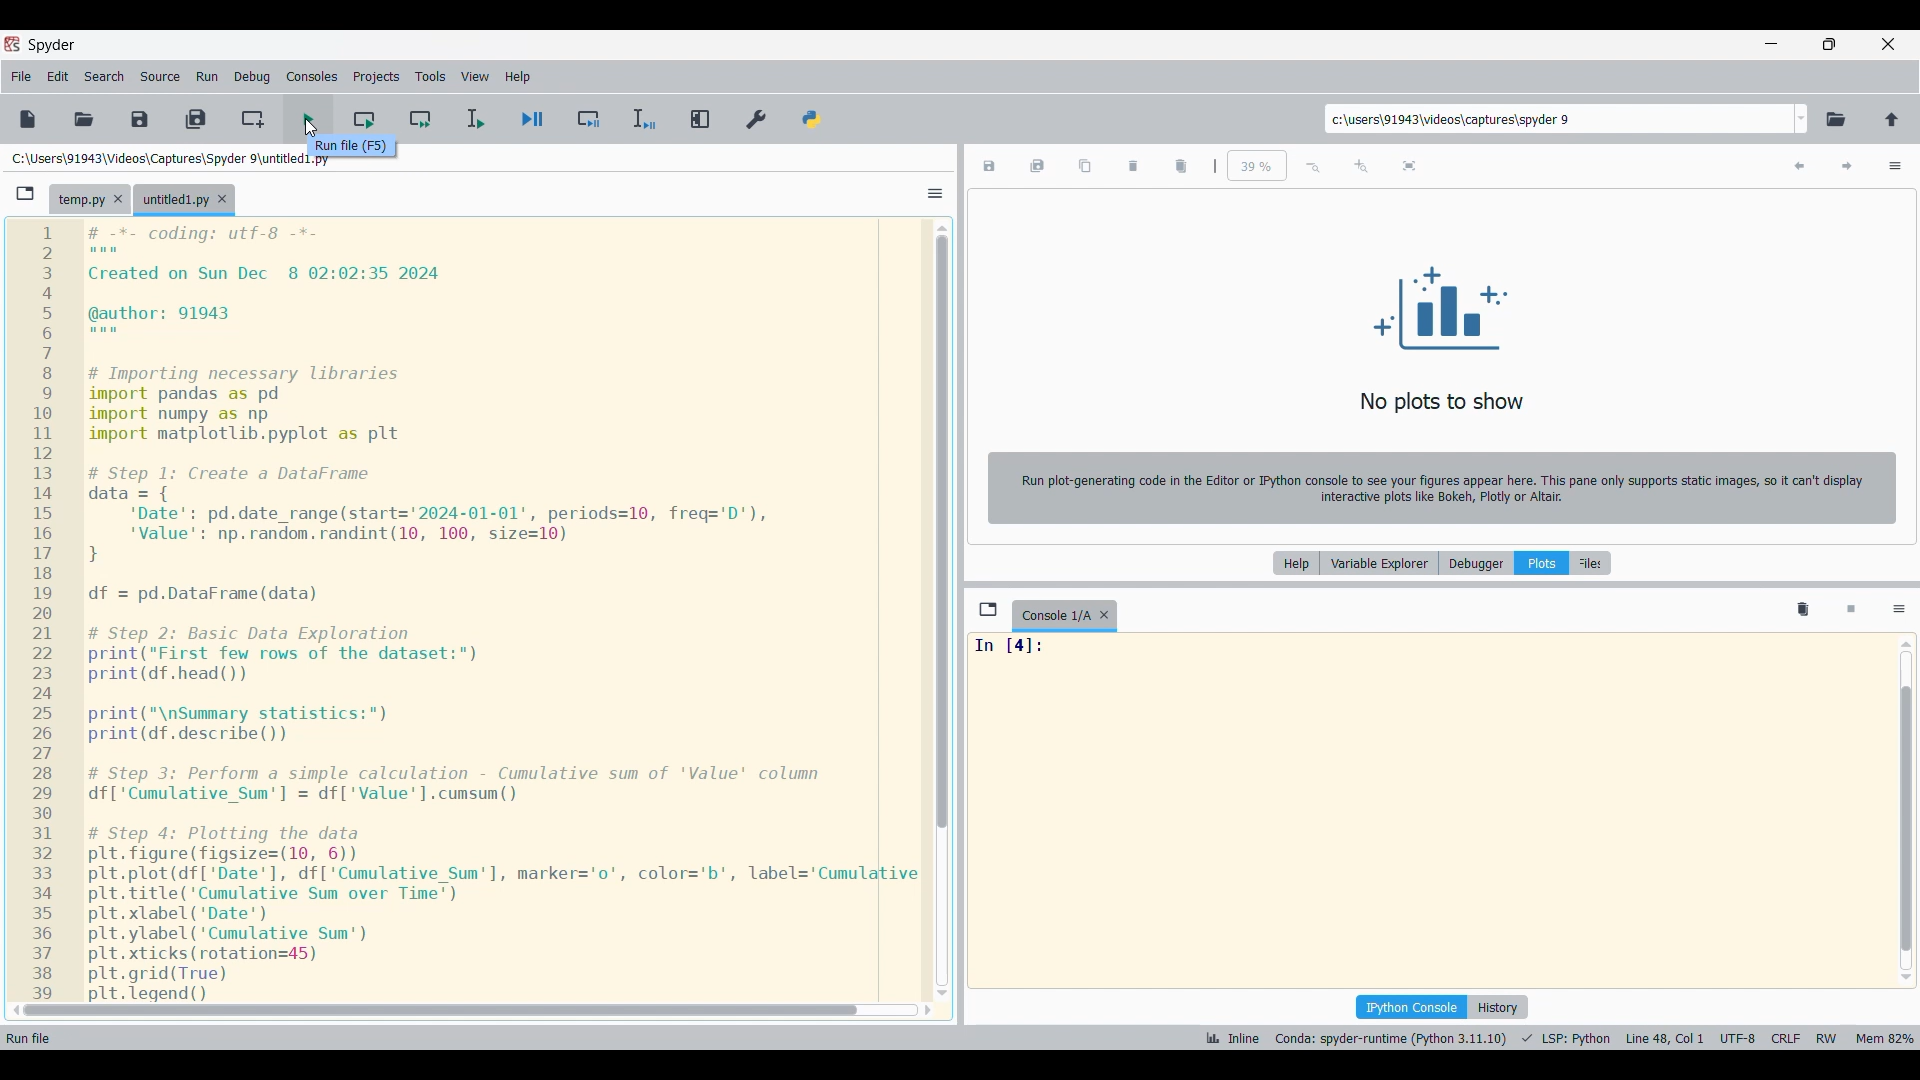 Image resolution: width=1920 pixels, height=1080 pixels. I want to click on Change to parent directory, so click(1892, 120).